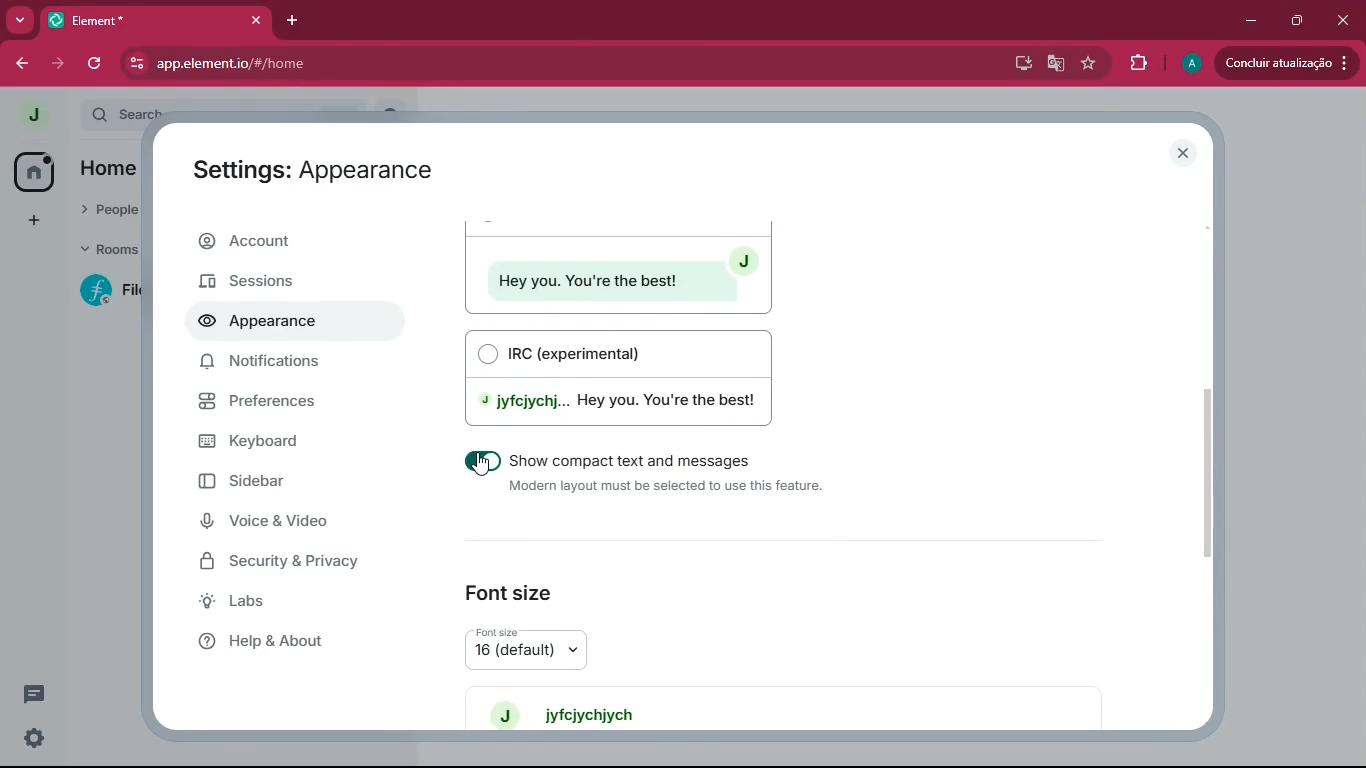 This screenshot has width=1366, height=768. What do you see at coordinates (93, 64) in the screenshot?
I see `refresh` at bounding box center [93, 64].